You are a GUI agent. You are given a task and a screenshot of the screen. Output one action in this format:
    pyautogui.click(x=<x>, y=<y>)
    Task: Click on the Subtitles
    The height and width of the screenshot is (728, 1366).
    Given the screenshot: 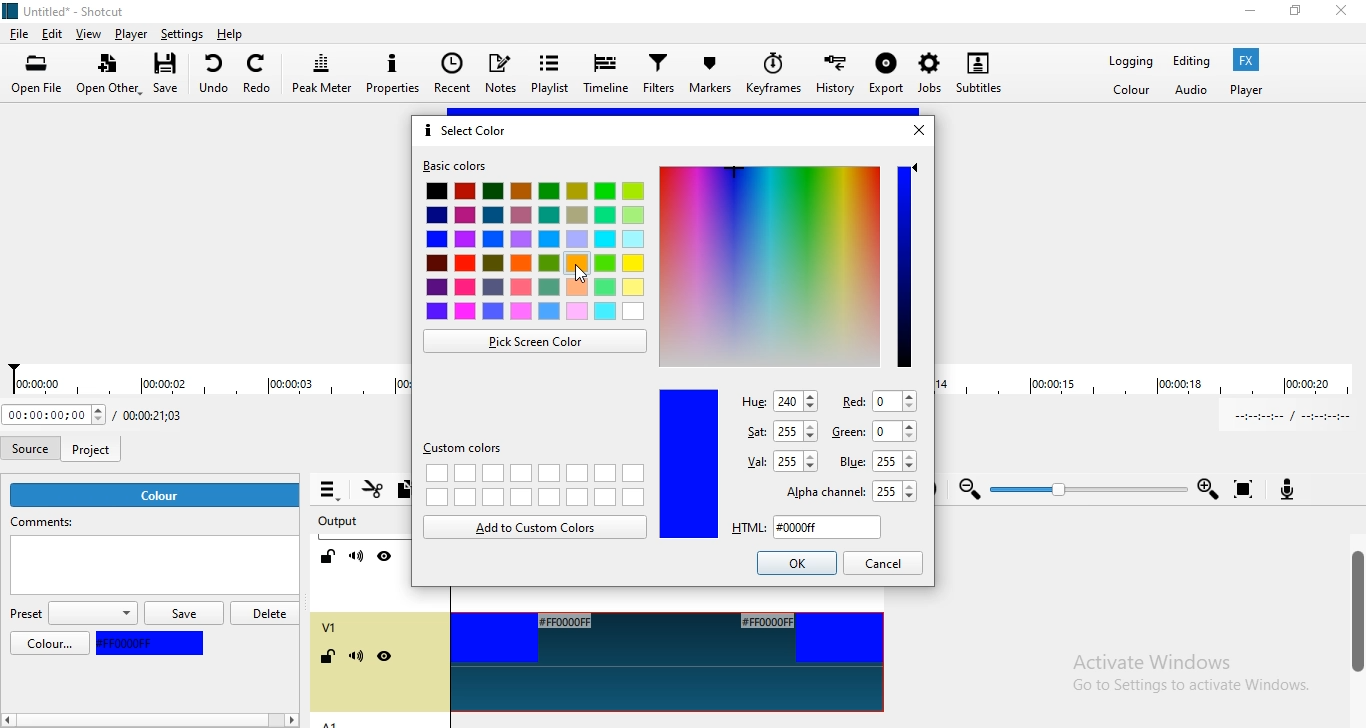 What is the action you would take?
    pyautogui.click(x=980, y=70)
    